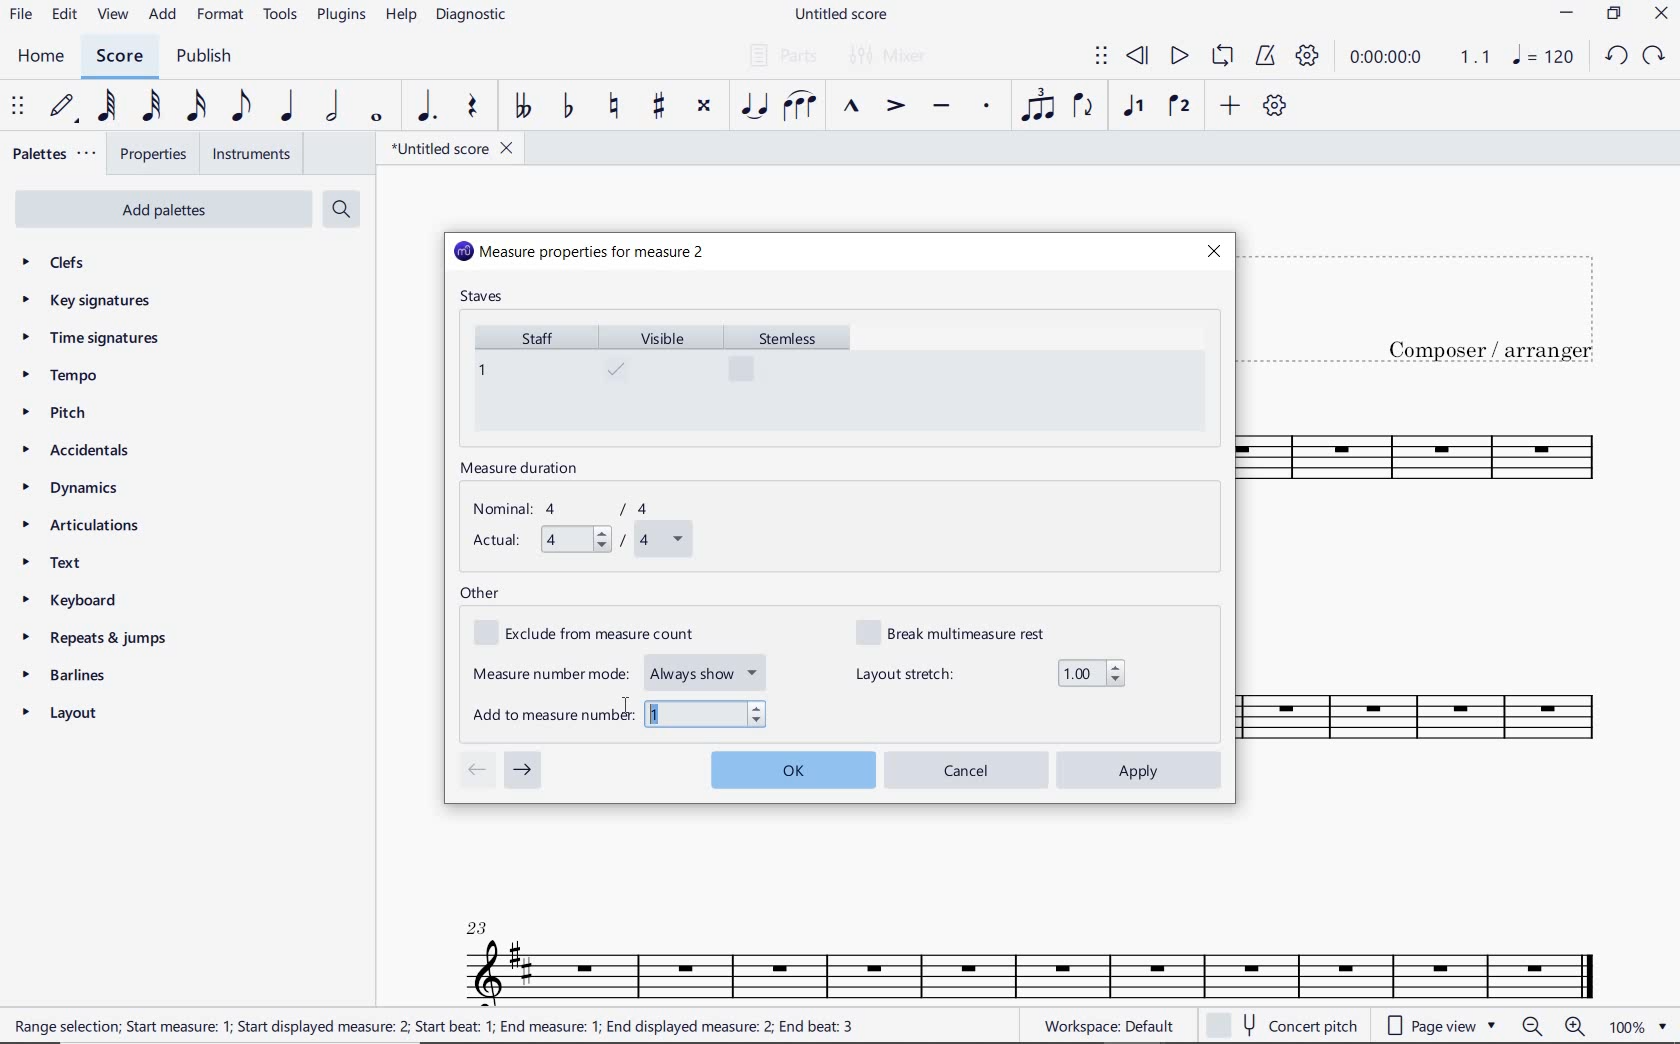 This screenshot has width=1680, height=1044. Describe the element at coordinates (782, 54) in the screenshot. I see `PARTS` at that location.